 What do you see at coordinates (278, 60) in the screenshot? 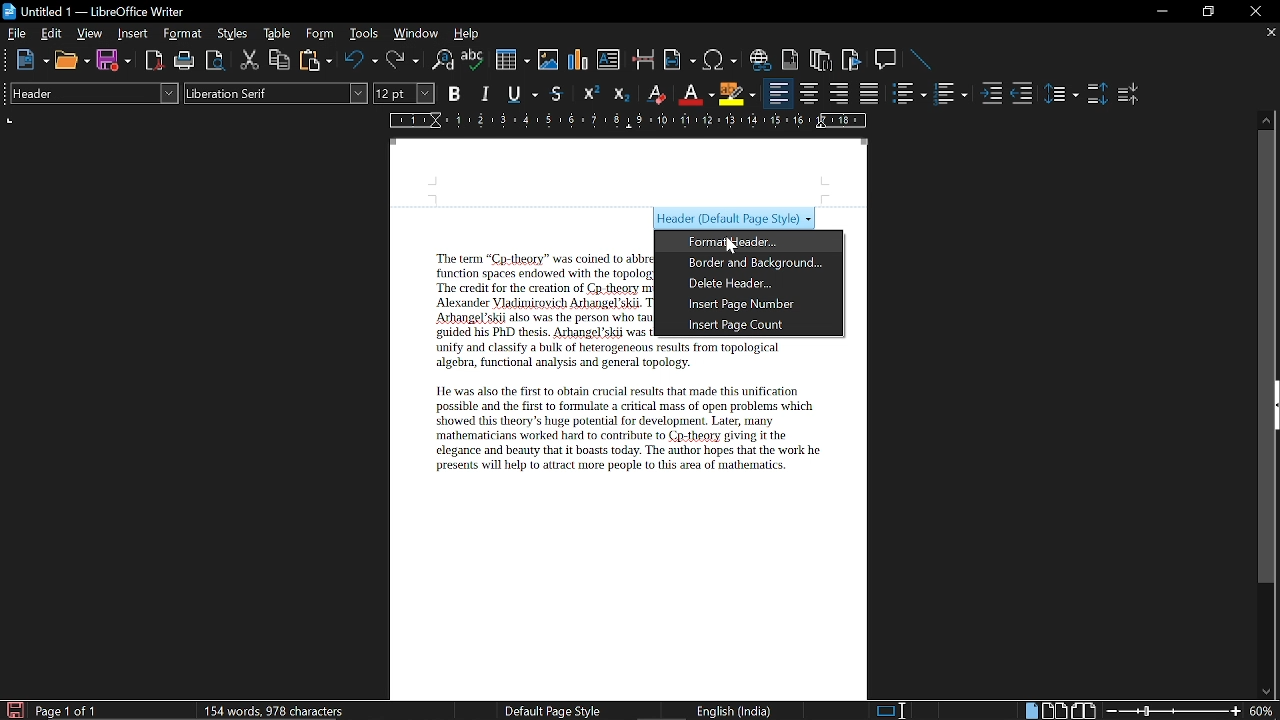
I see `Copy` at bounding box center [278, 60].